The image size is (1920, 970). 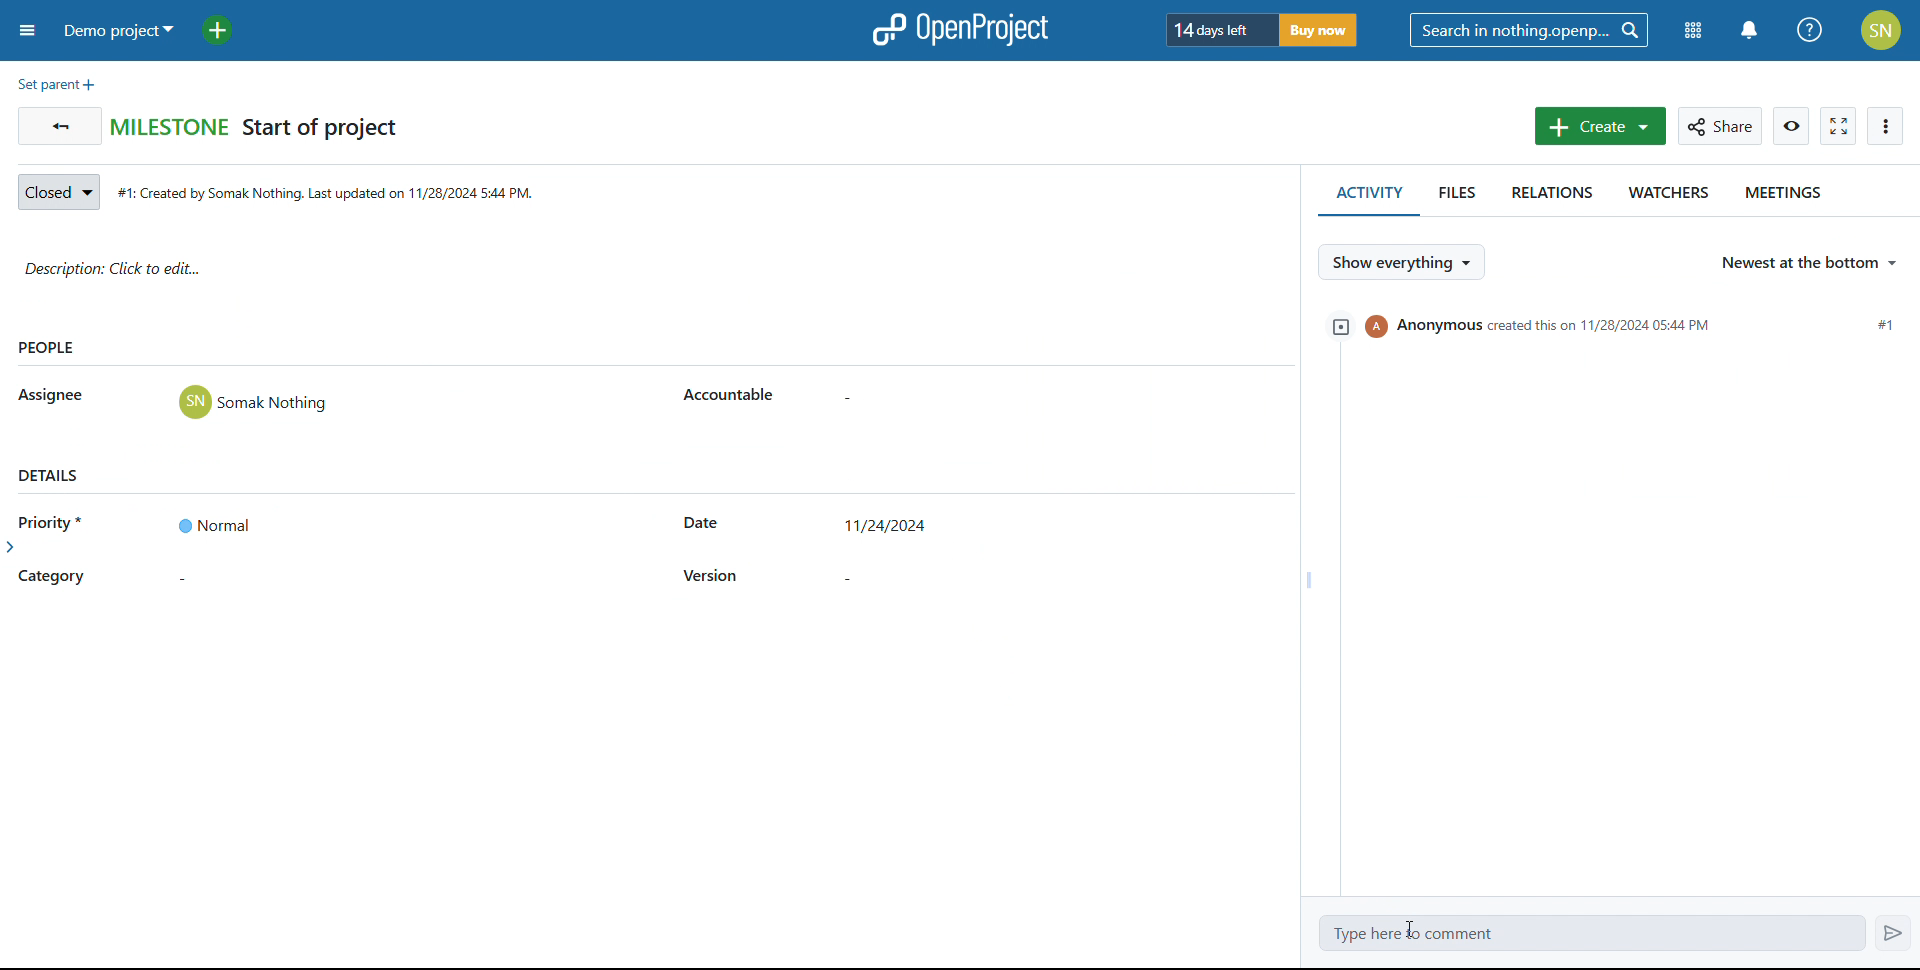 What do you see at coordinates (332, 194) in the screenshot?
I see `creation date` at bounding box center [332, 194].